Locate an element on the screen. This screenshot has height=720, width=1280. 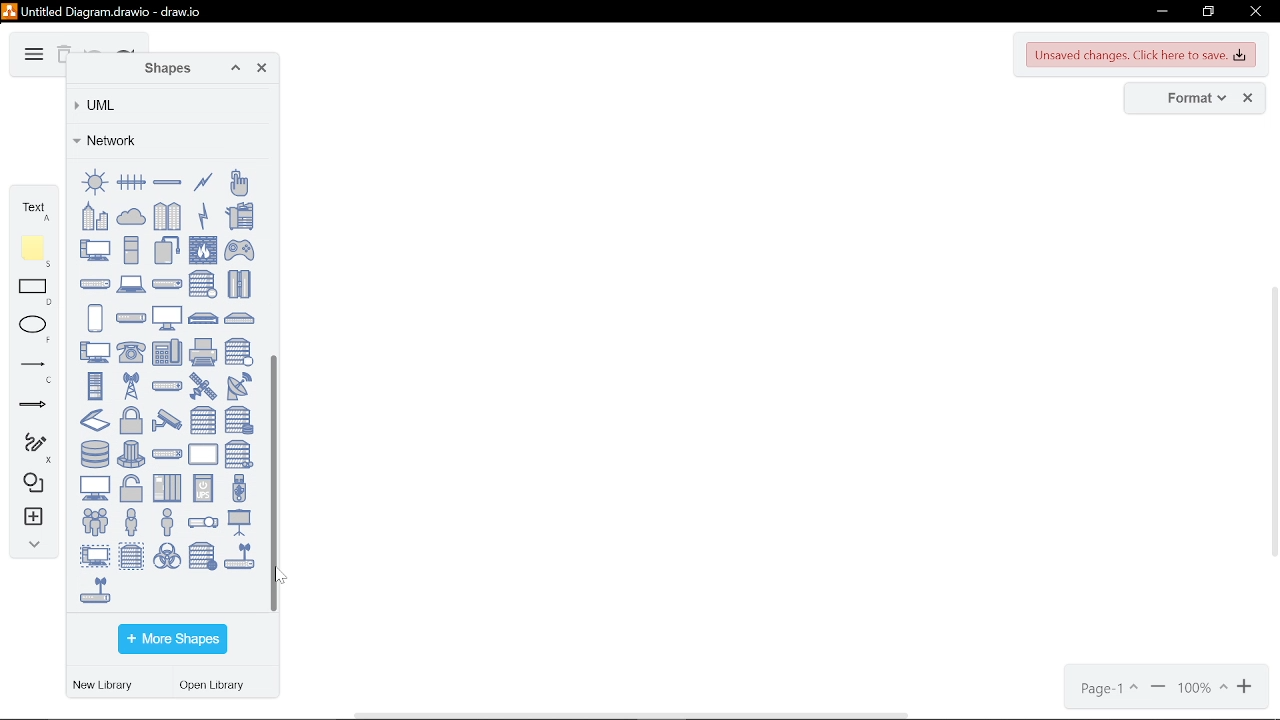
tape storage is located at coordinates (239, 454).